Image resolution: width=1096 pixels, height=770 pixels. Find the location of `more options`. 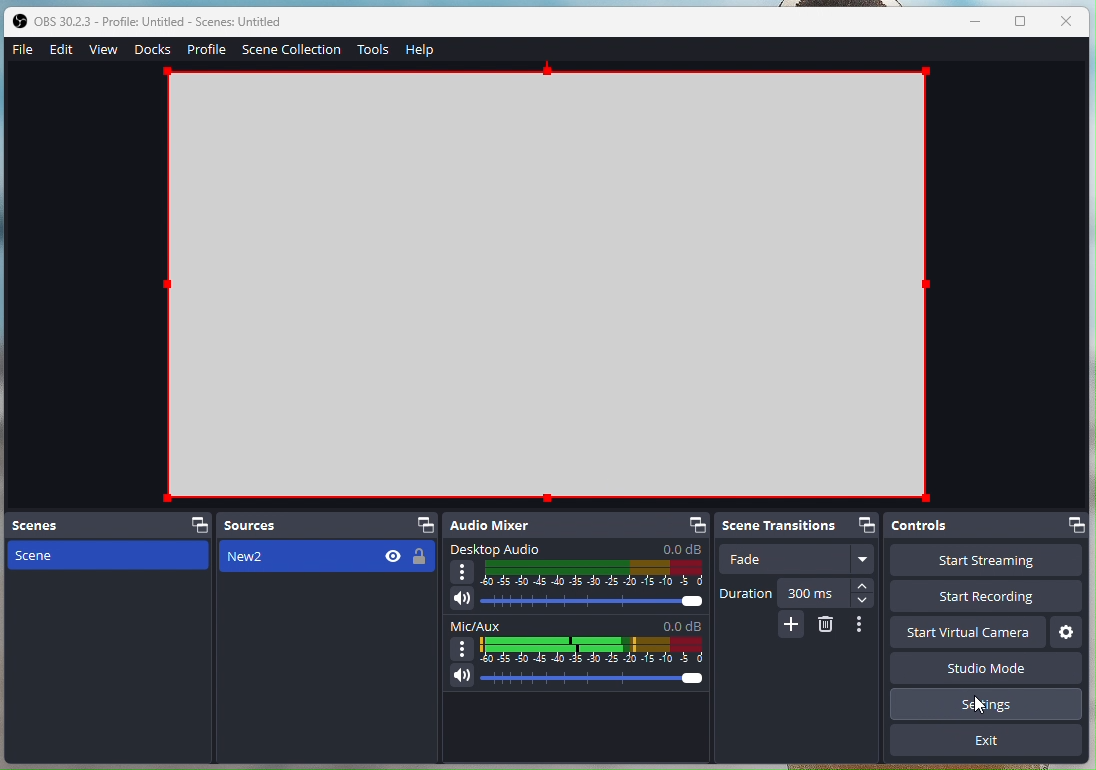

more options is located at coordinates (462, 647).